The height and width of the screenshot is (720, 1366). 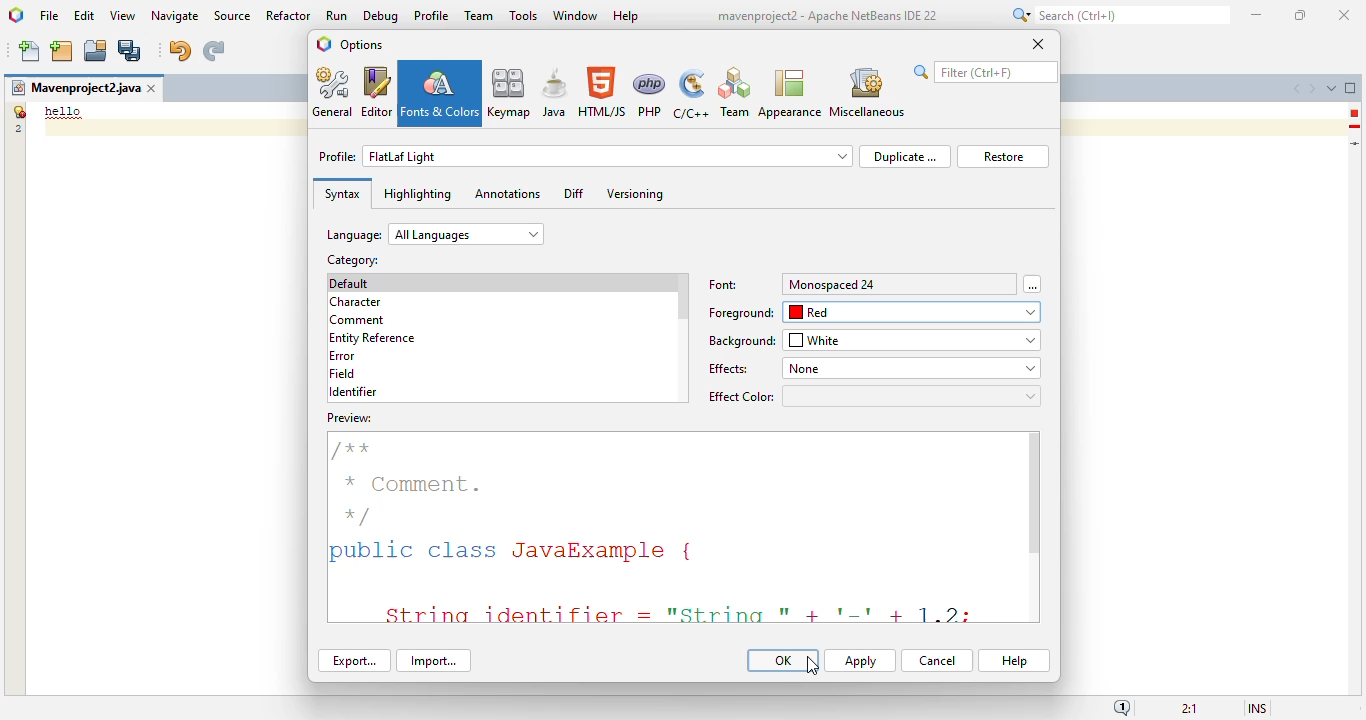 What do you see at coordinates (361, 44) in the screenshot?
I see `options` at bounding box center [361, 44].